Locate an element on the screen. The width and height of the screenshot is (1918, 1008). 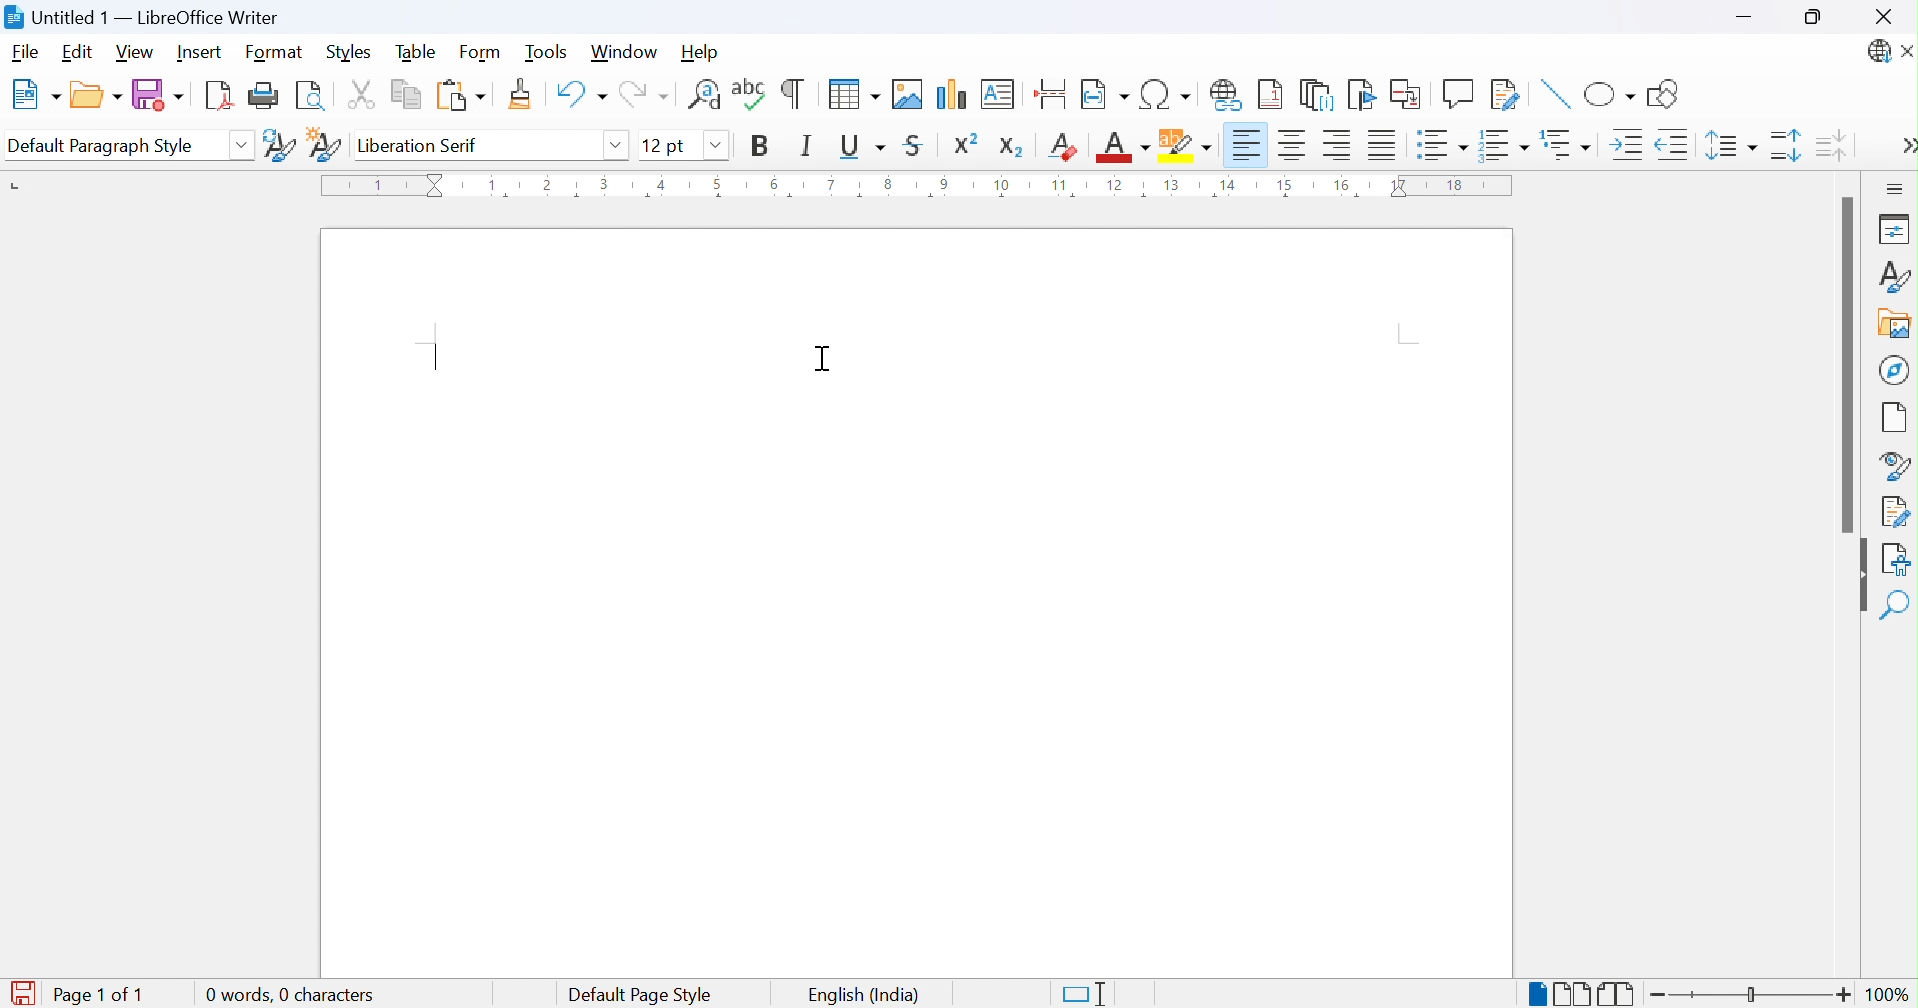
Insert special characters is located at coordinates (1167, 94).